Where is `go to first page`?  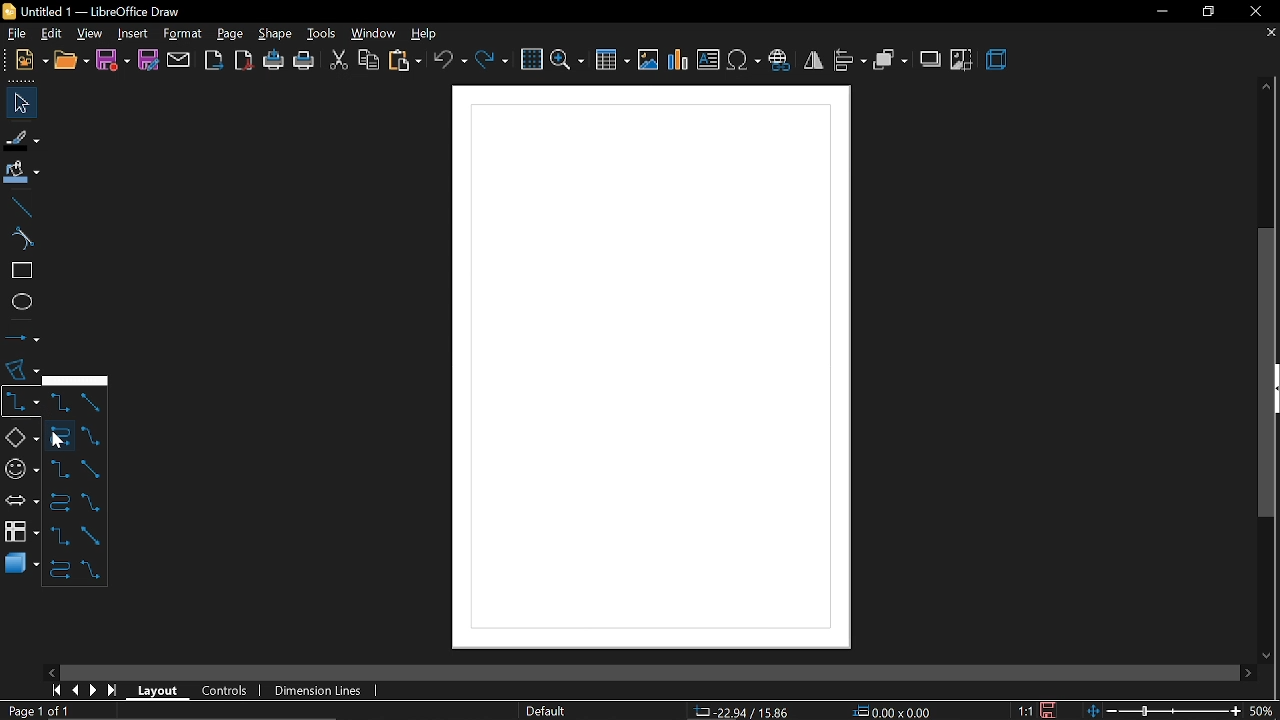 go to first page is located at coordinates (54, 691).